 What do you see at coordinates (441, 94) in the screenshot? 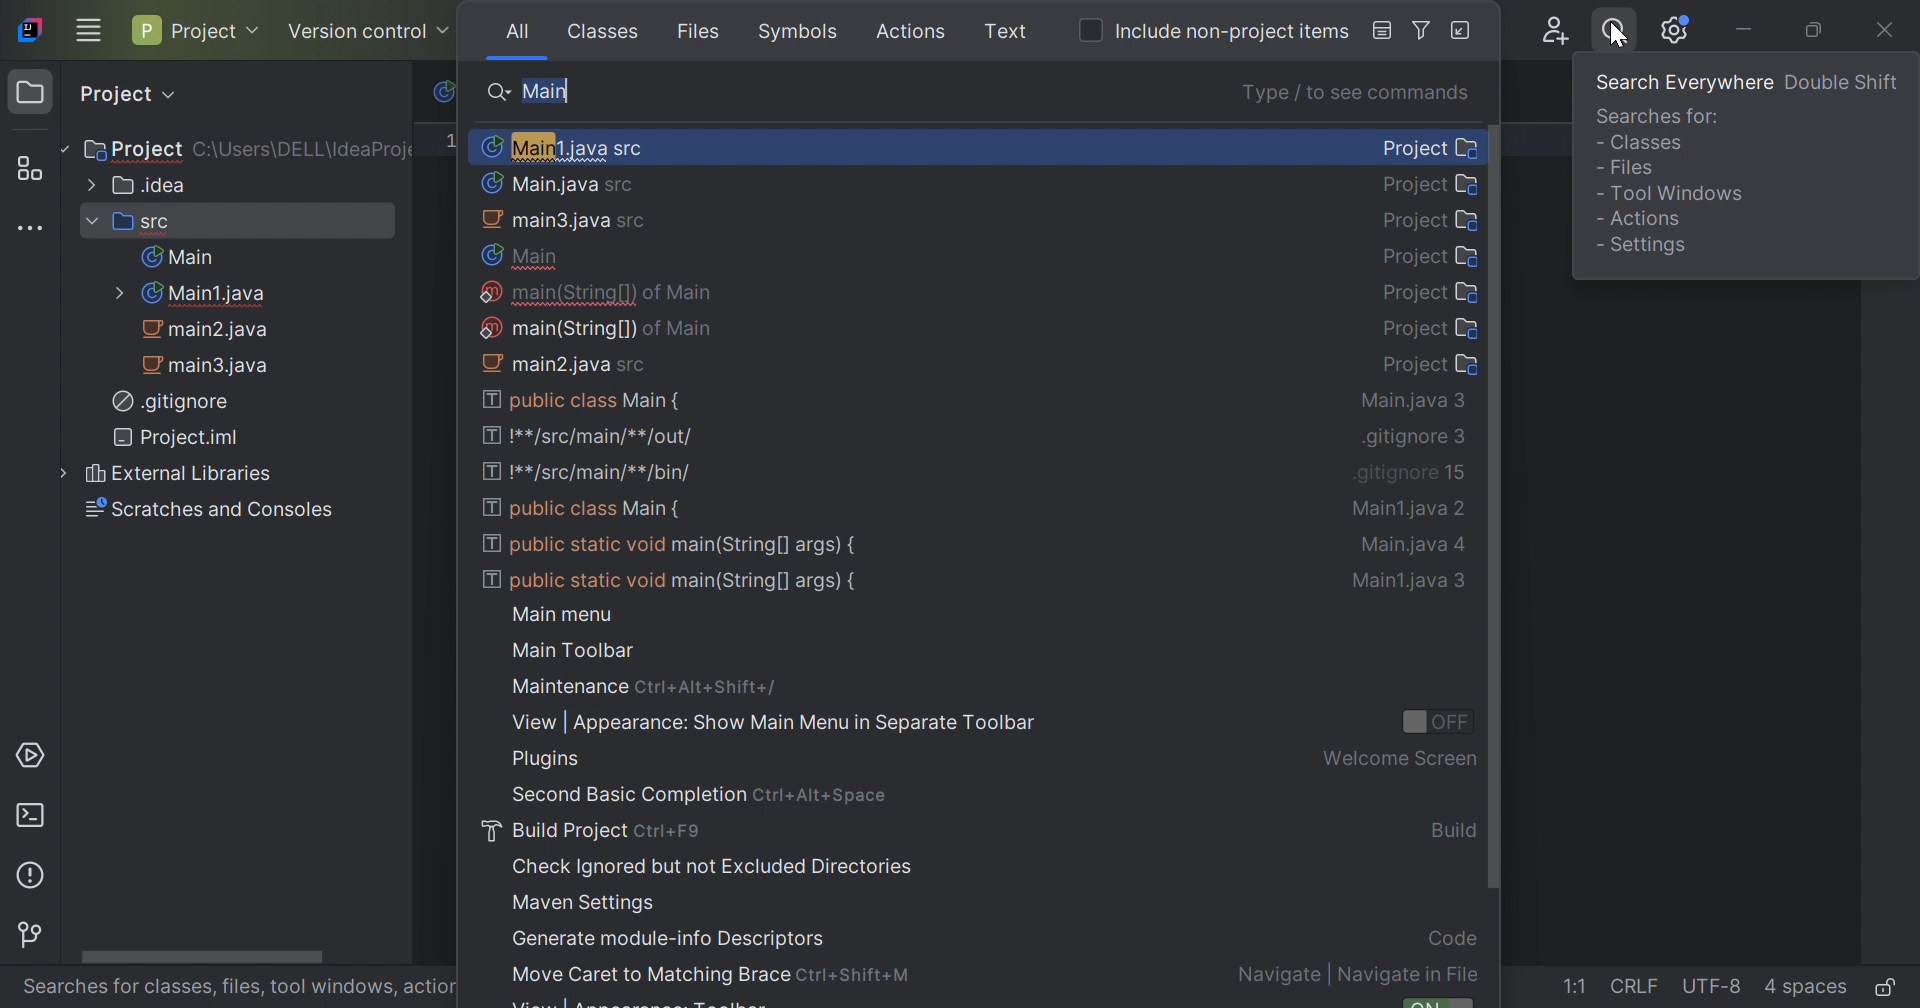
I see `logo` at bounding box center [441, 94].